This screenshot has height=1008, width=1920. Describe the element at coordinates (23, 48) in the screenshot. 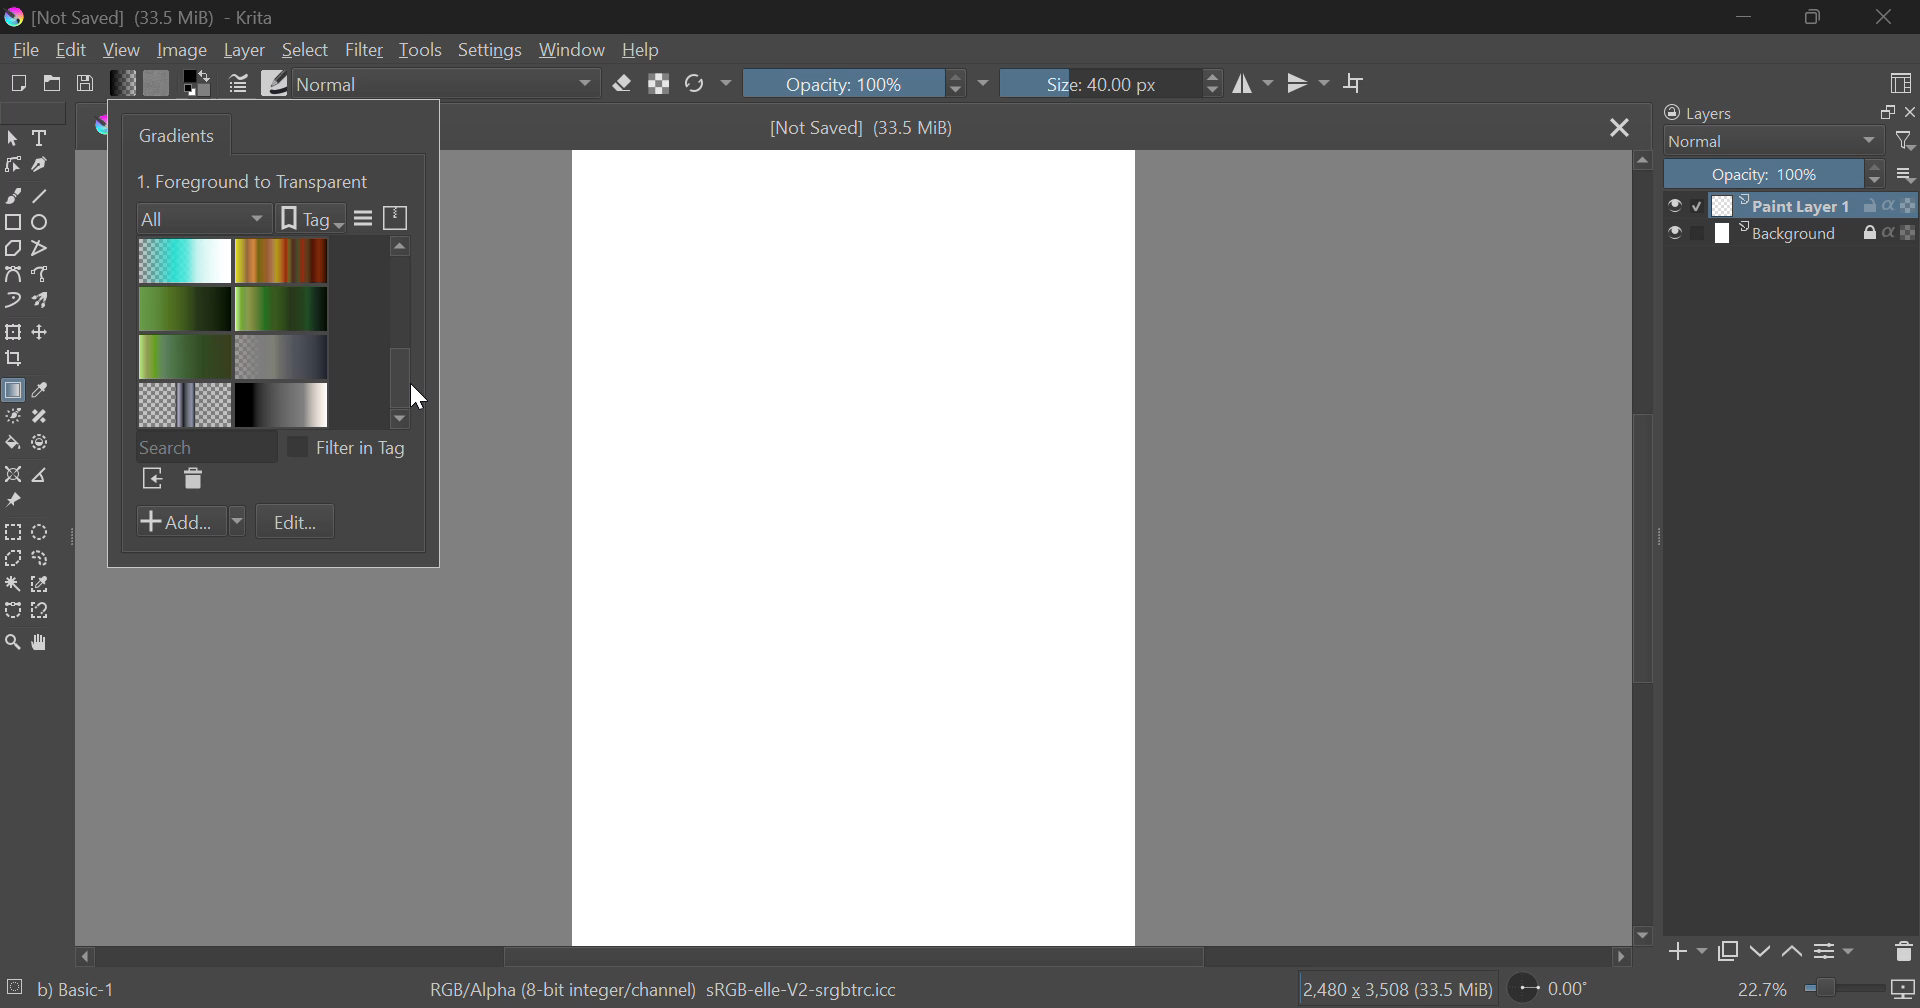

I see `File` at that location.